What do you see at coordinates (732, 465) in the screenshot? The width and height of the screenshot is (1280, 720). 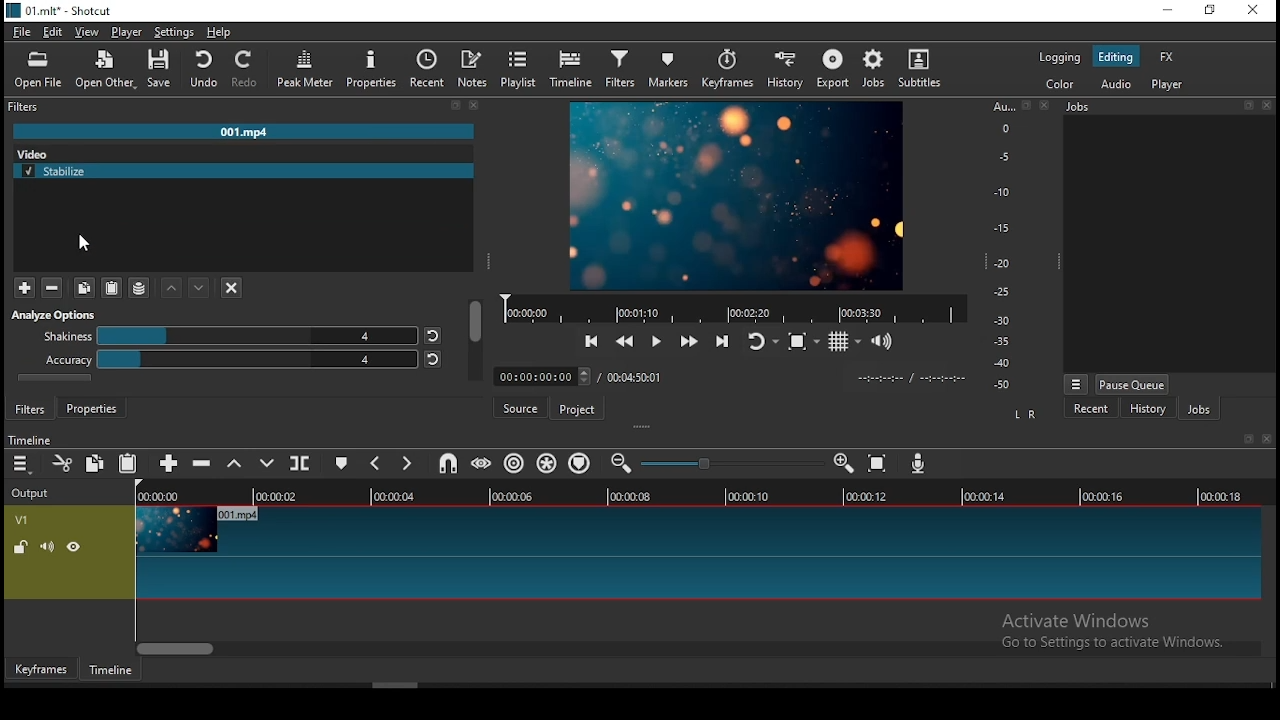 I see `slider` at bounding box center [732, 465].